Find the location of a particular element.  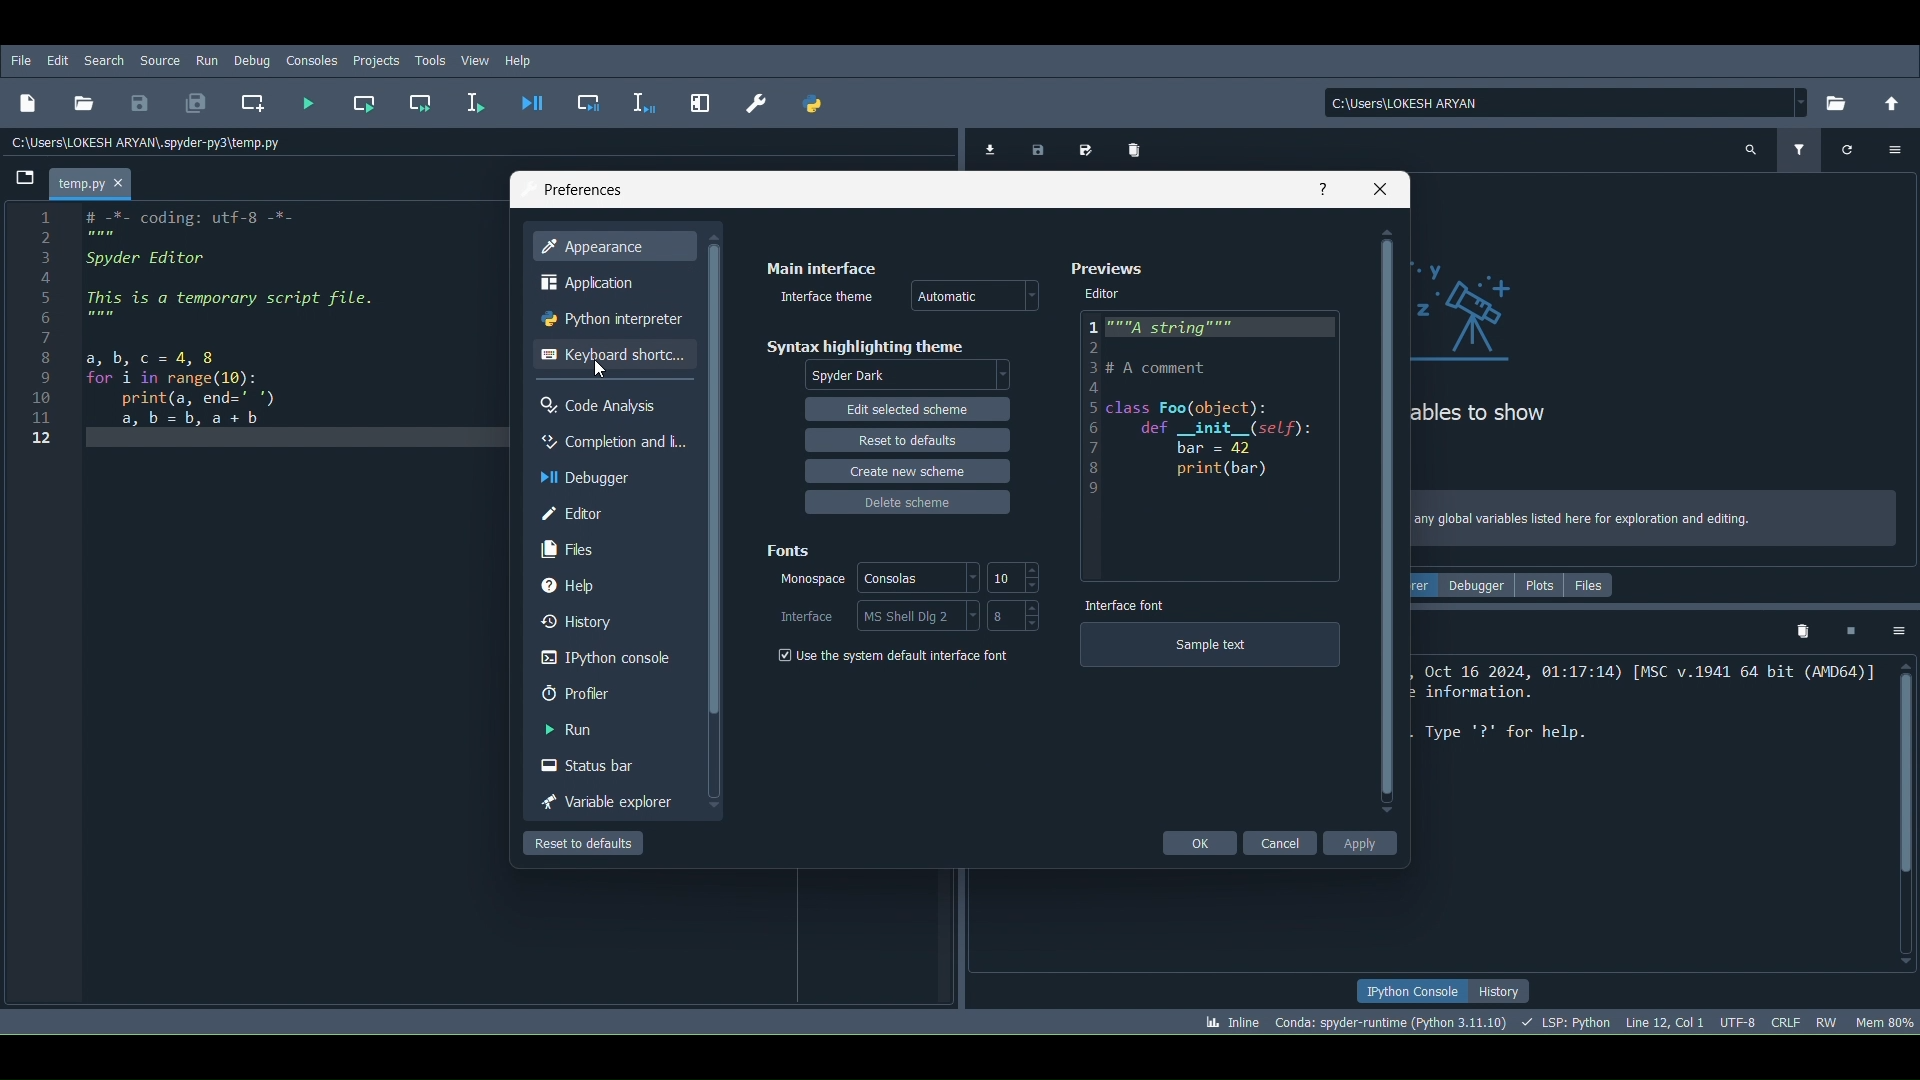

Use the system default interface font is located at coordinates (896, 656).